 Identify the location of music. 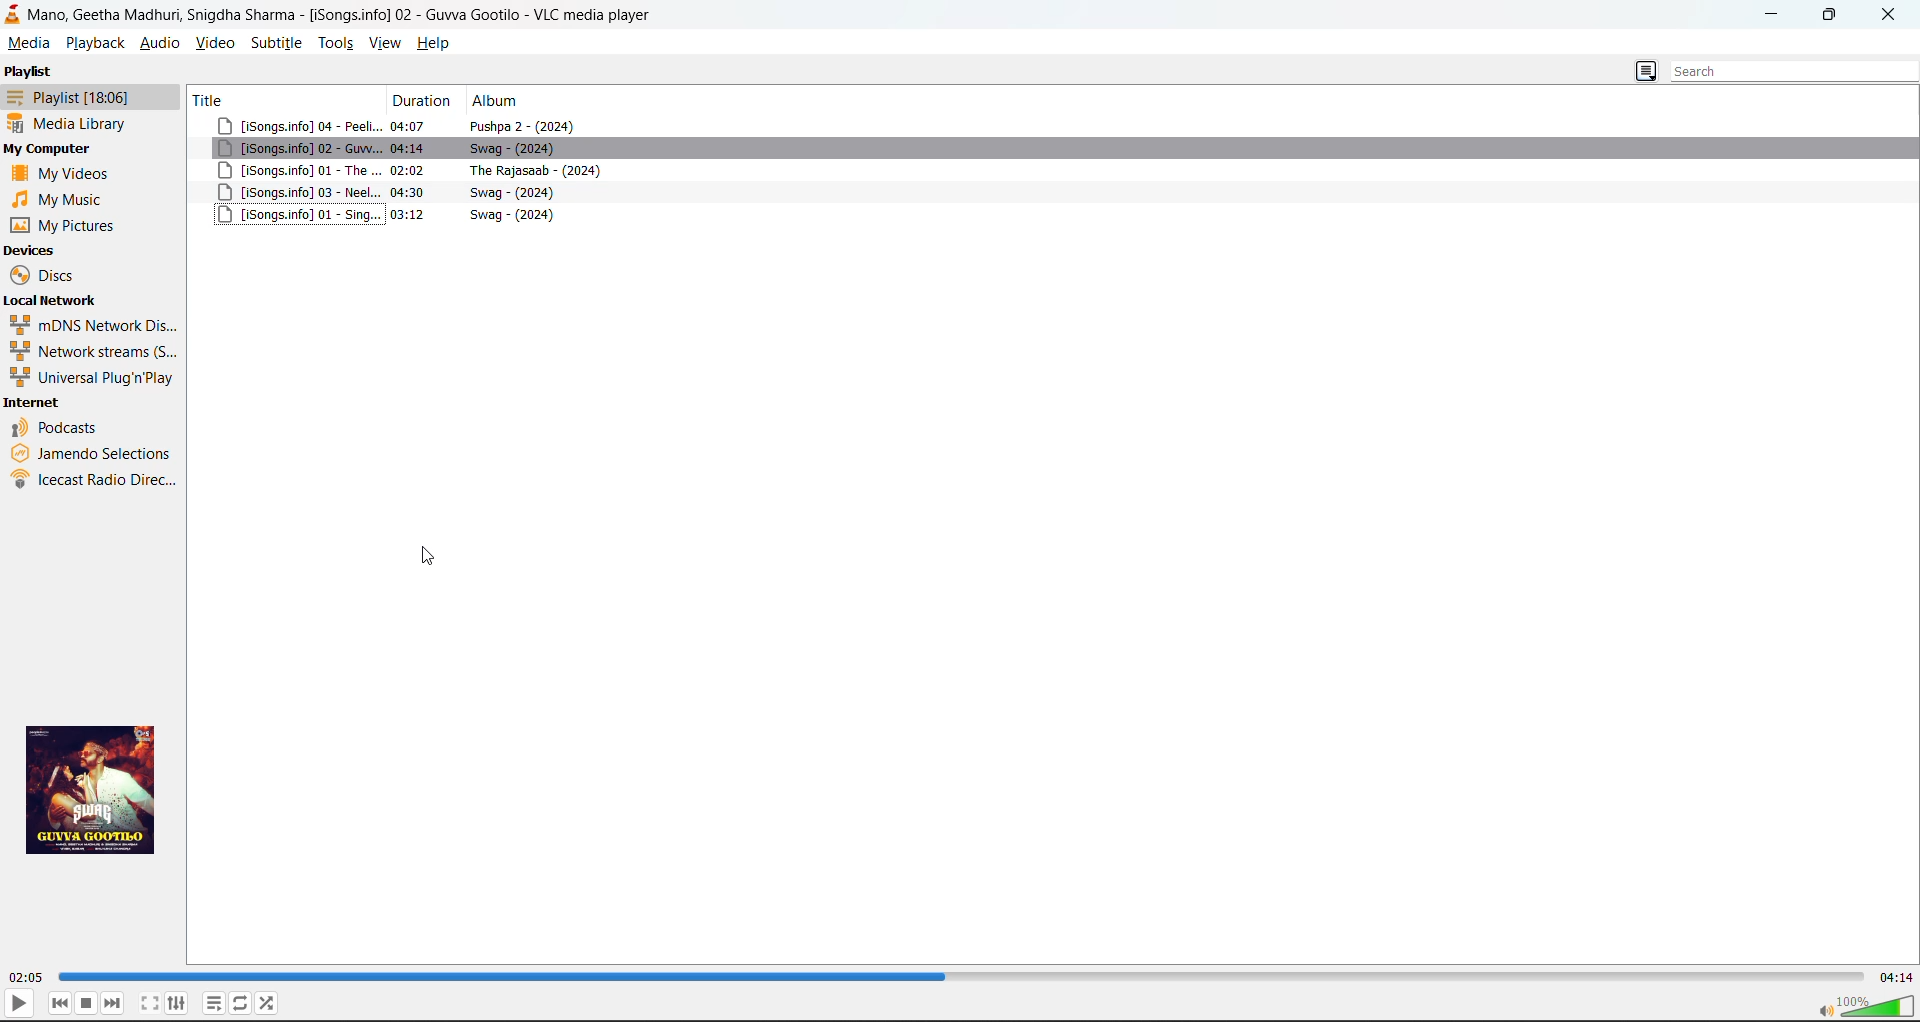
(61, 199).